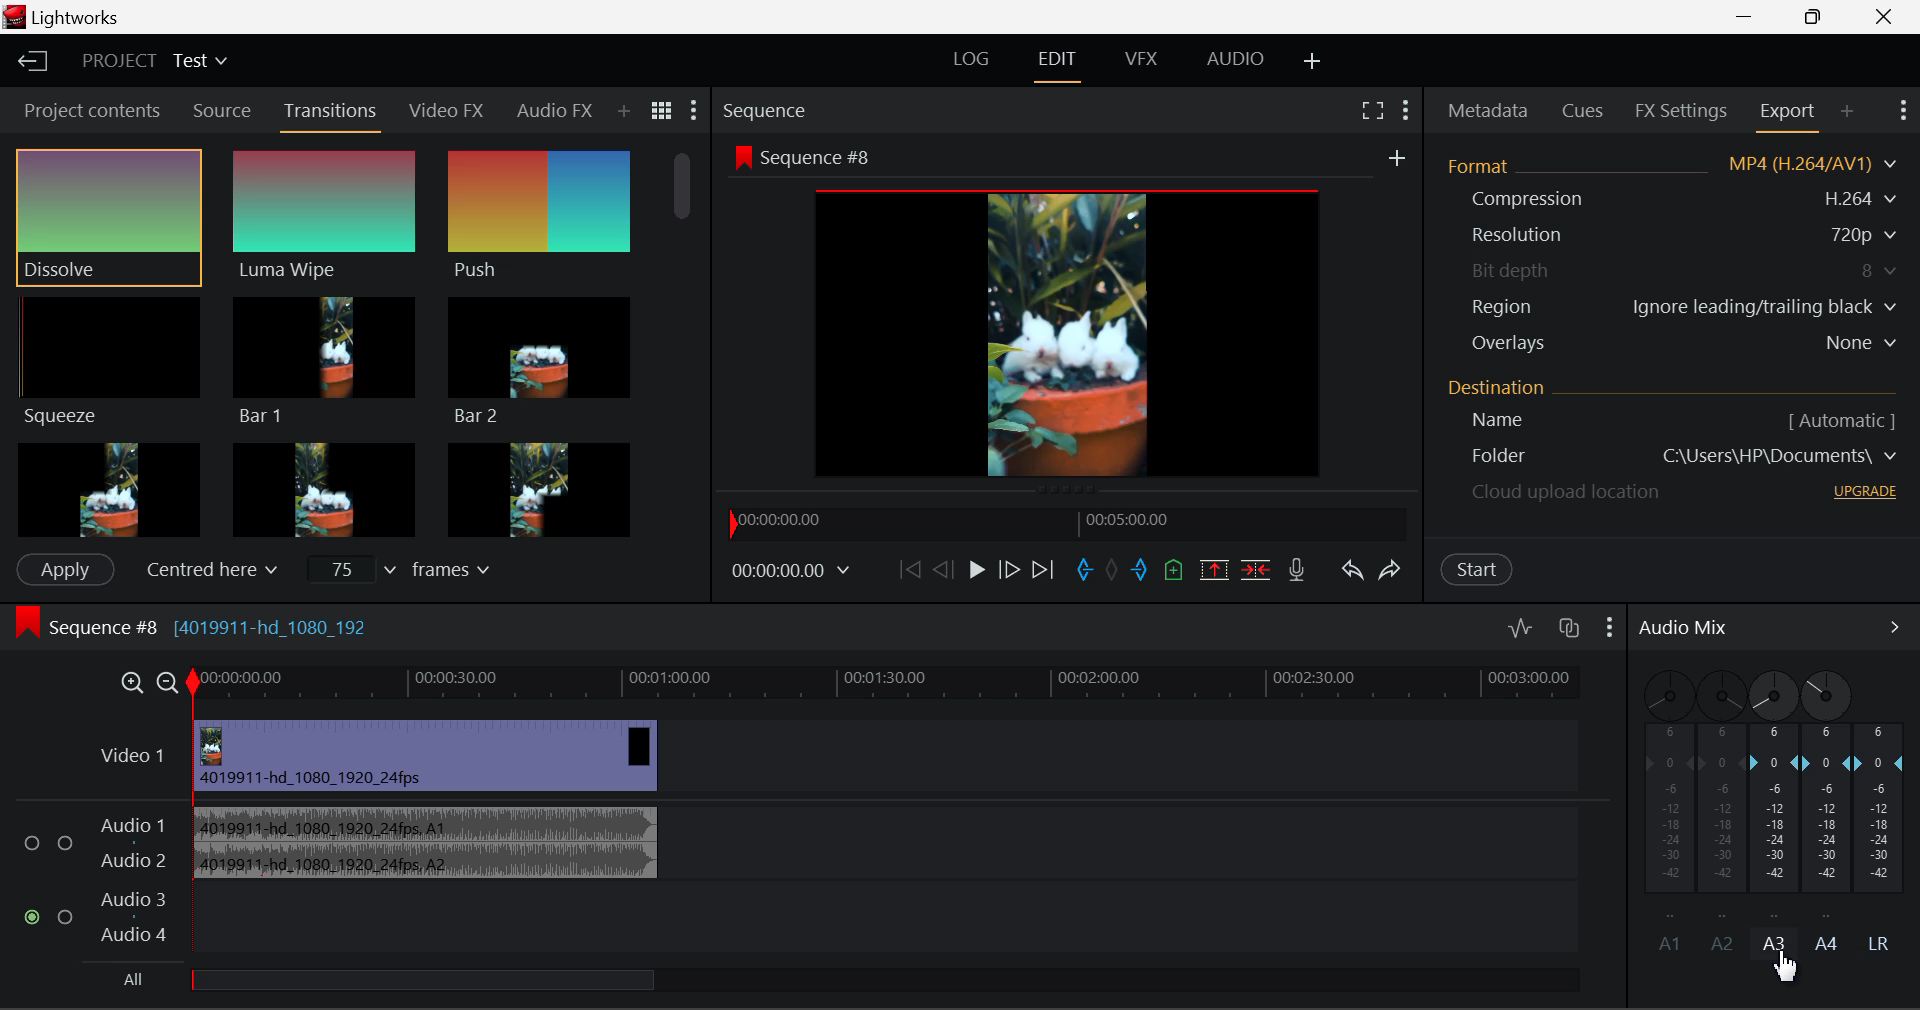 This screenshot has width=1920, height=1010. I want to click on Remove marked section, so click(1213, 569).